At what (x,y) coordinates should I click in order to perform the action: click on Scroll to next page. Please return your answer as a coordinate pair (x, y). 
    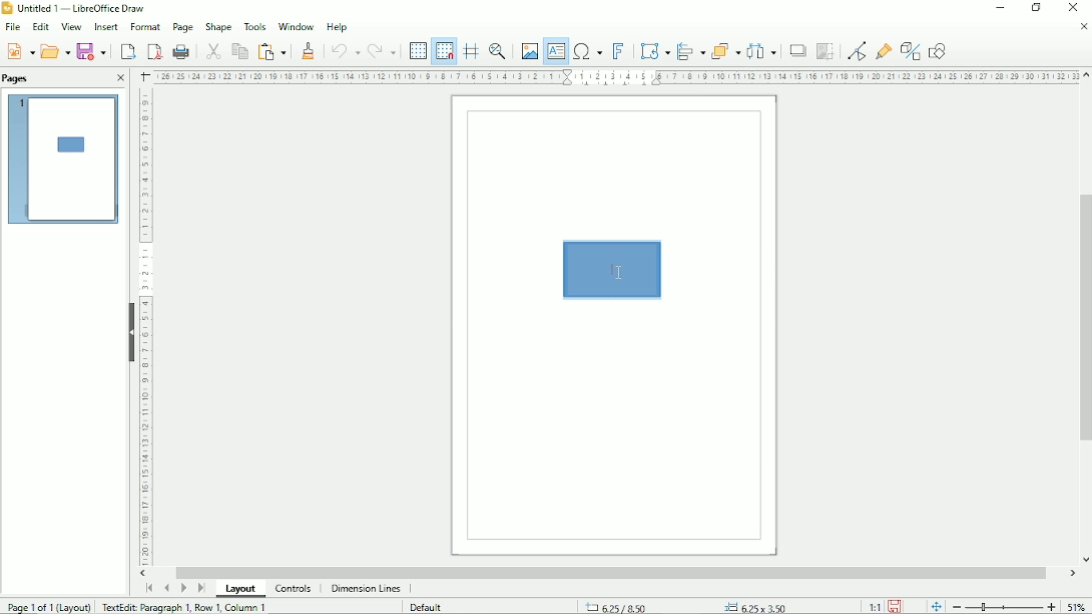
    Looking at the image, I should click on (183, 588).